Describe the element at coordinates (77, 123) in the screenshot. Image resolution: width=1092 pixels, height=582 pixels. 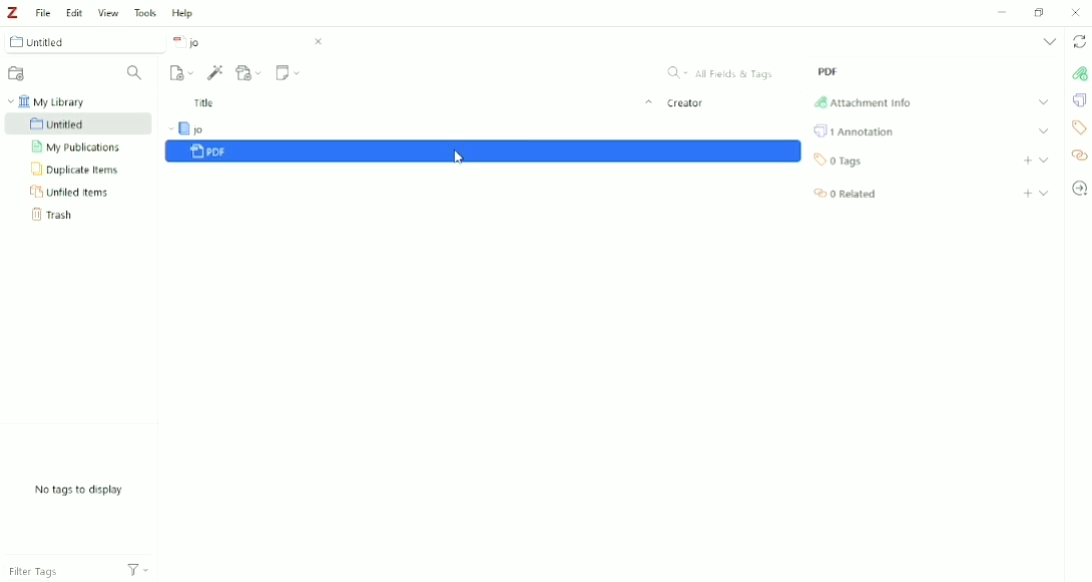
I see `Untitled` at that location.